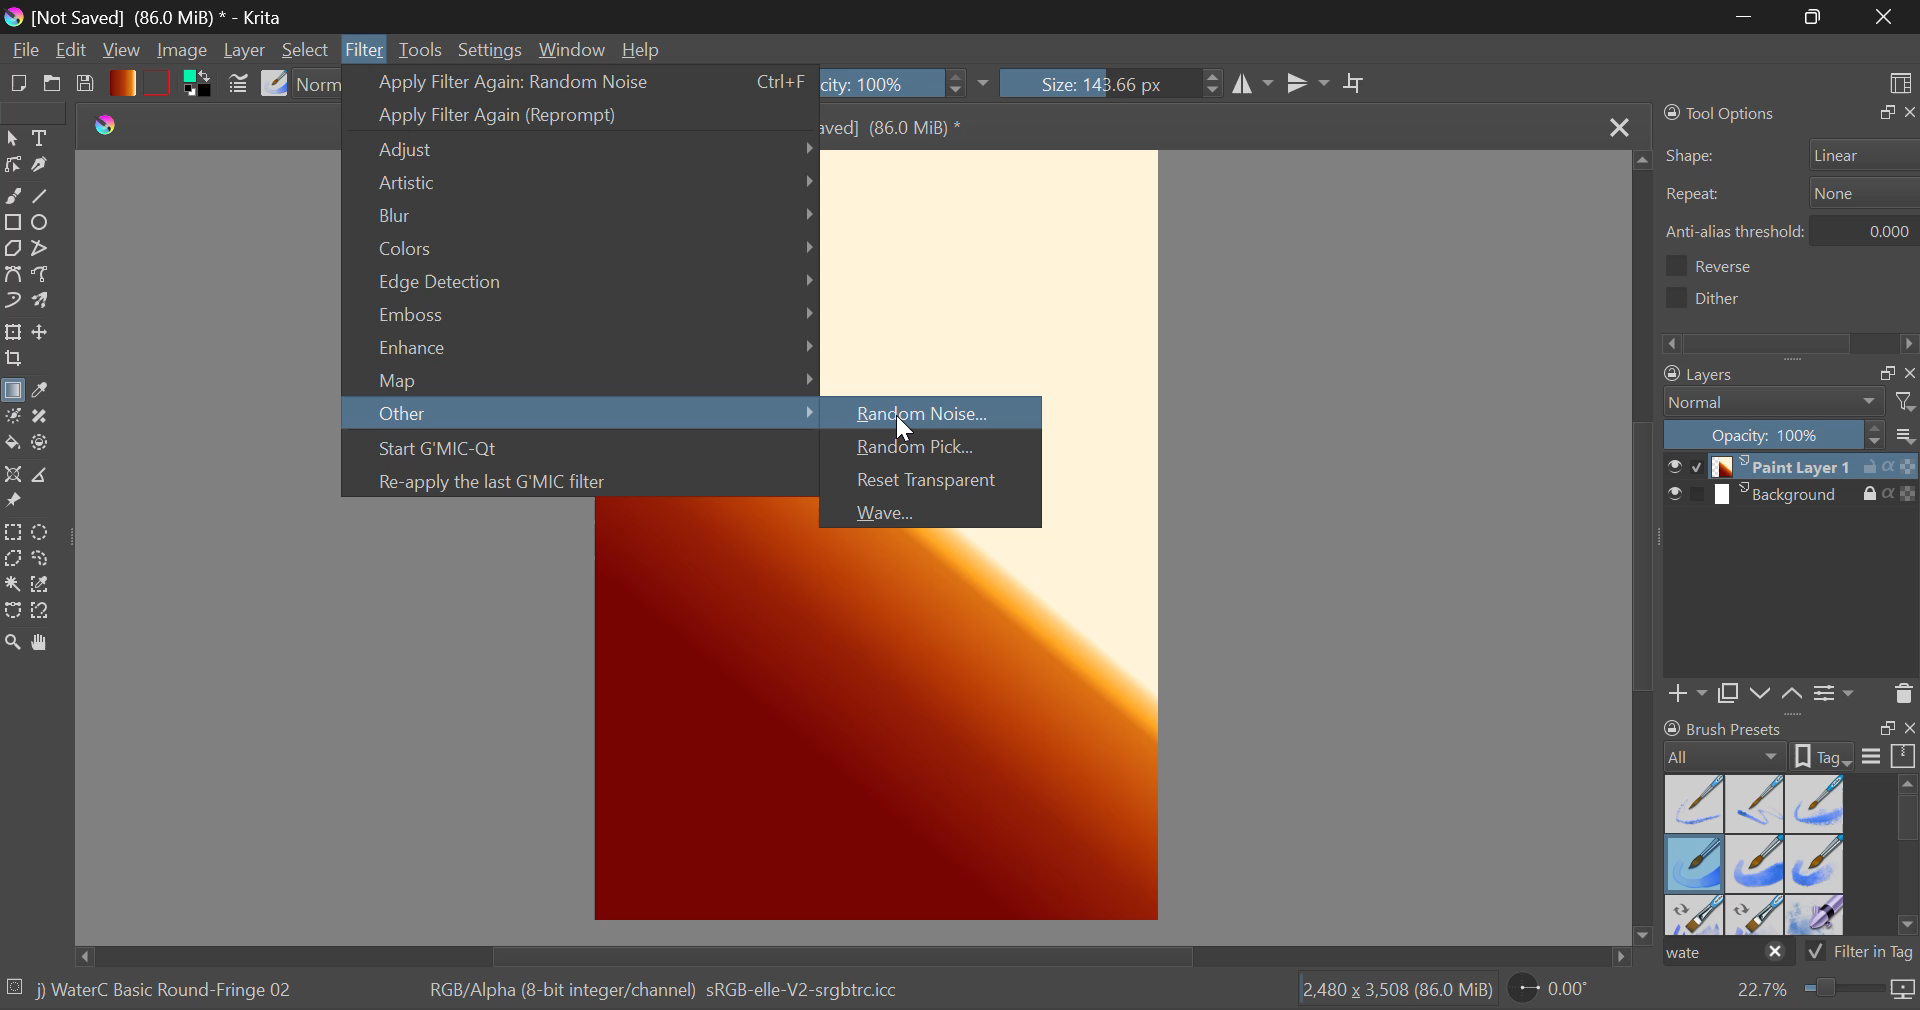  Describe the element at coordinates (47, 644) in the screenshot. I see `Pan` at that location.